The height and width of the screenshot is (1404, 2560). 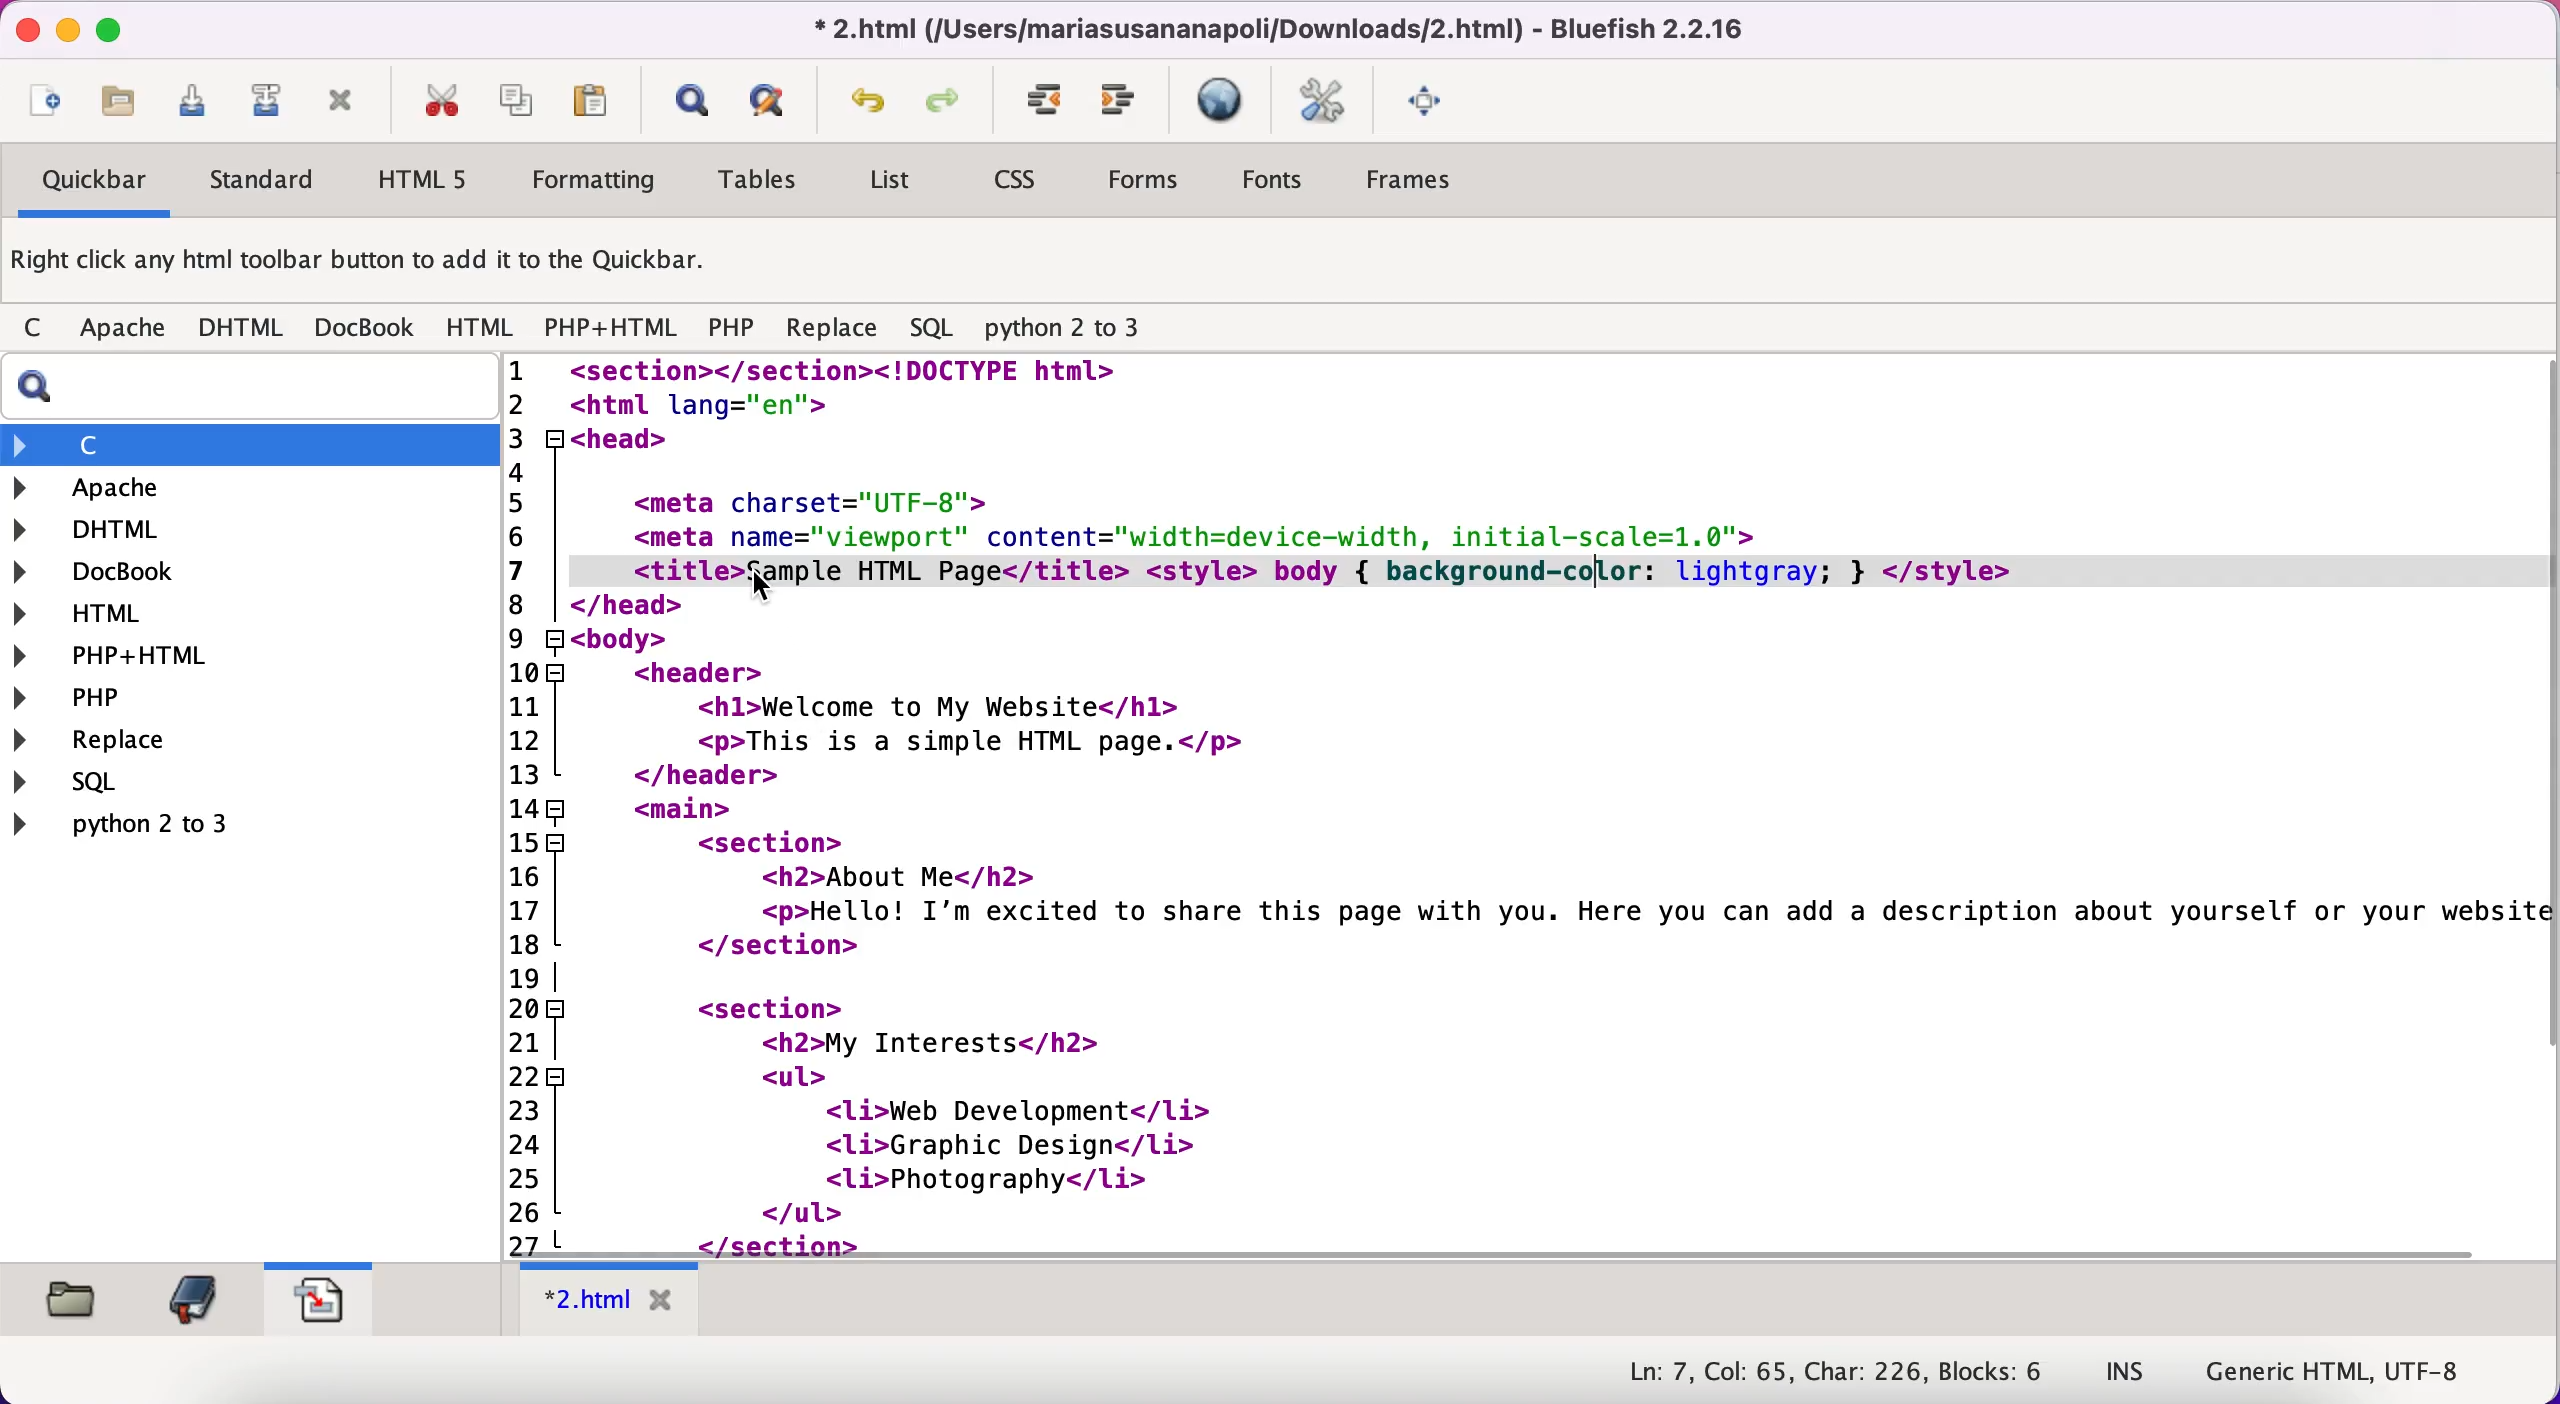 I want to click on bookmarks, so click(x=192, y=1299).